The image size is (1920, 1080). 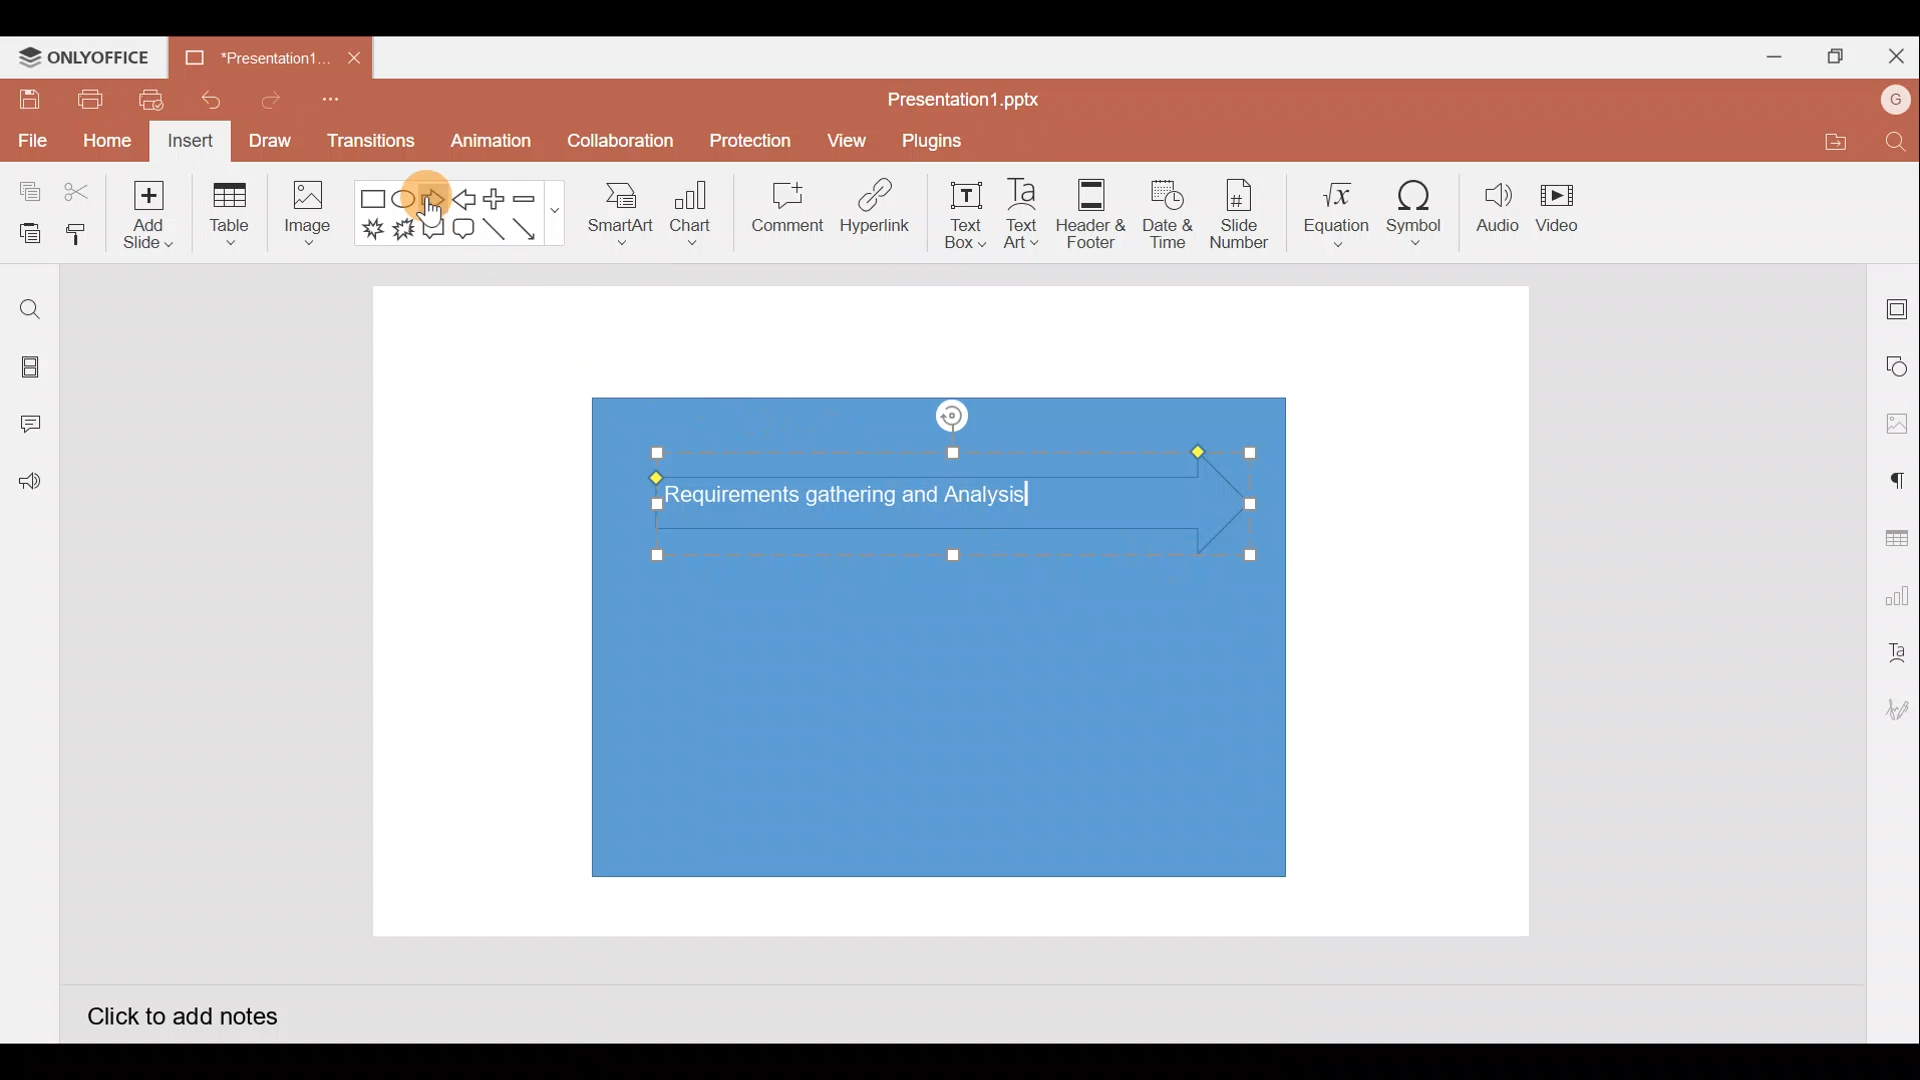 I want to click on Right arrow, so click(x=433, y=200).